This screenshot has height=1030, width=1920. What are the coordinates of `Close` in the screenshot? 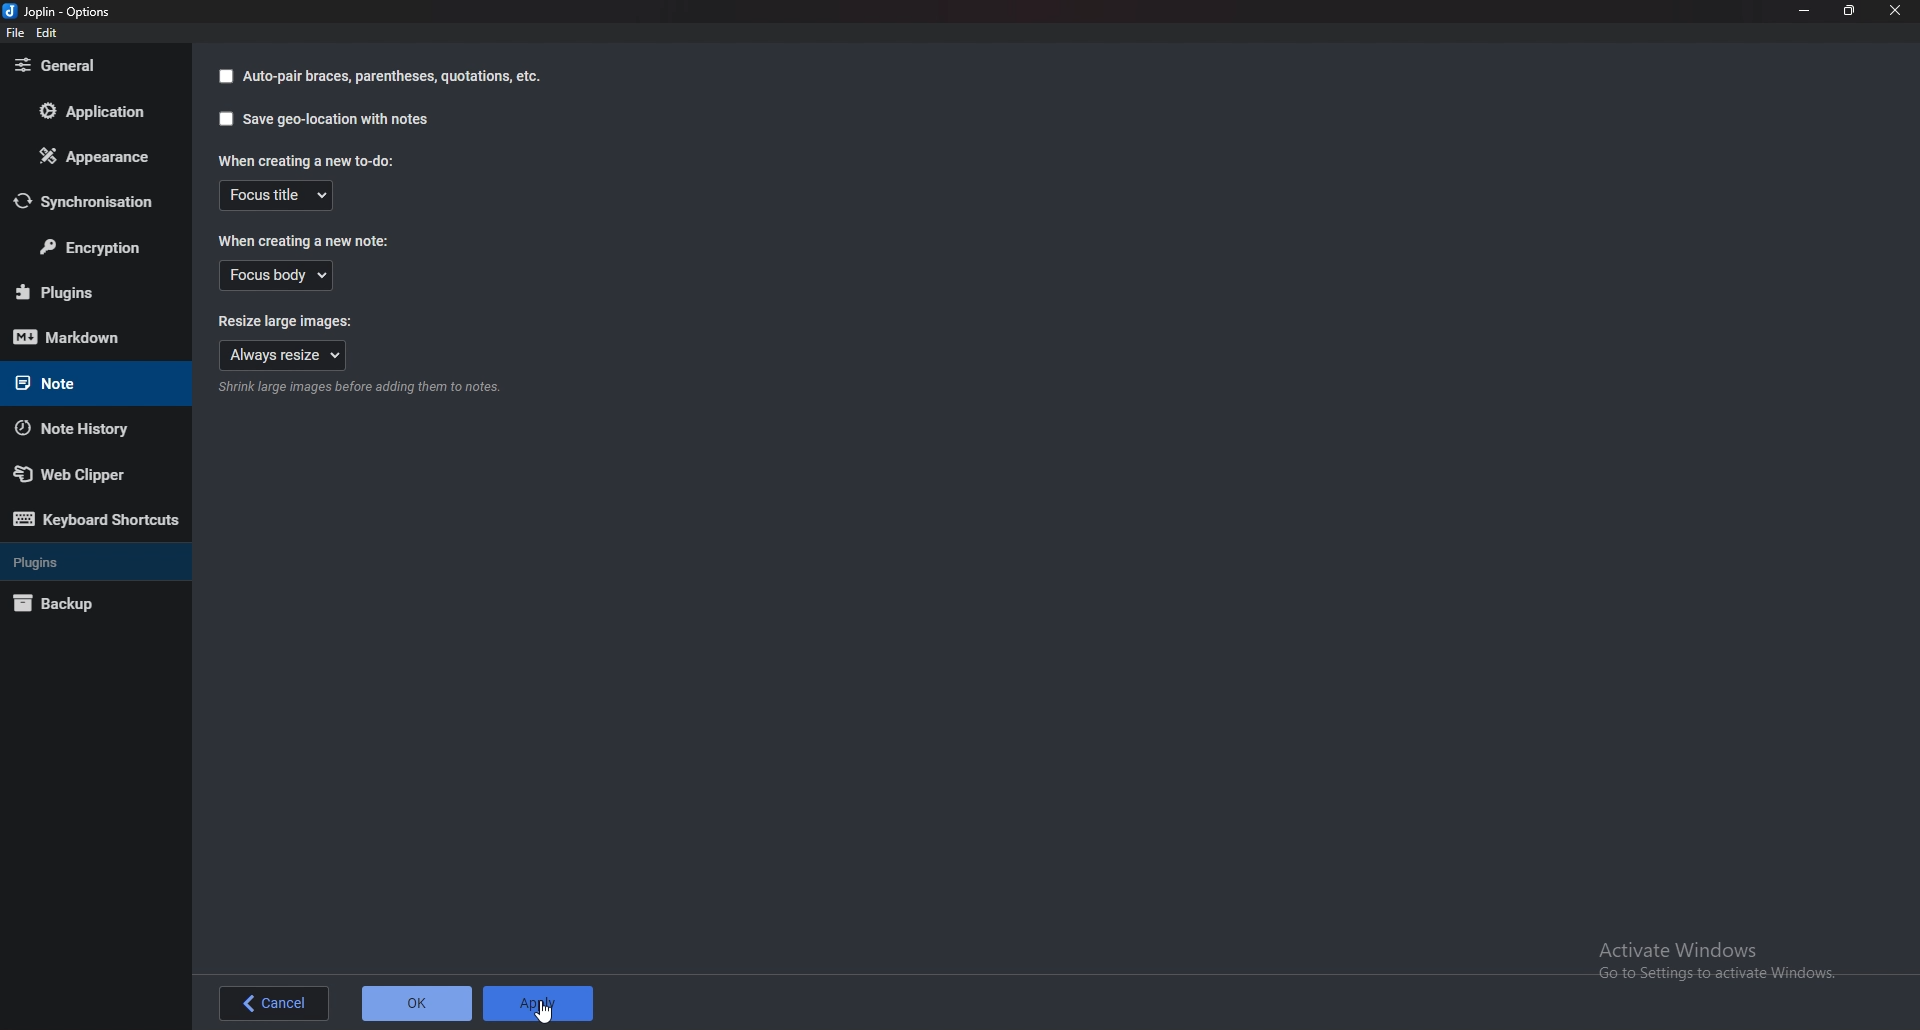 It's located at (1895, 11).